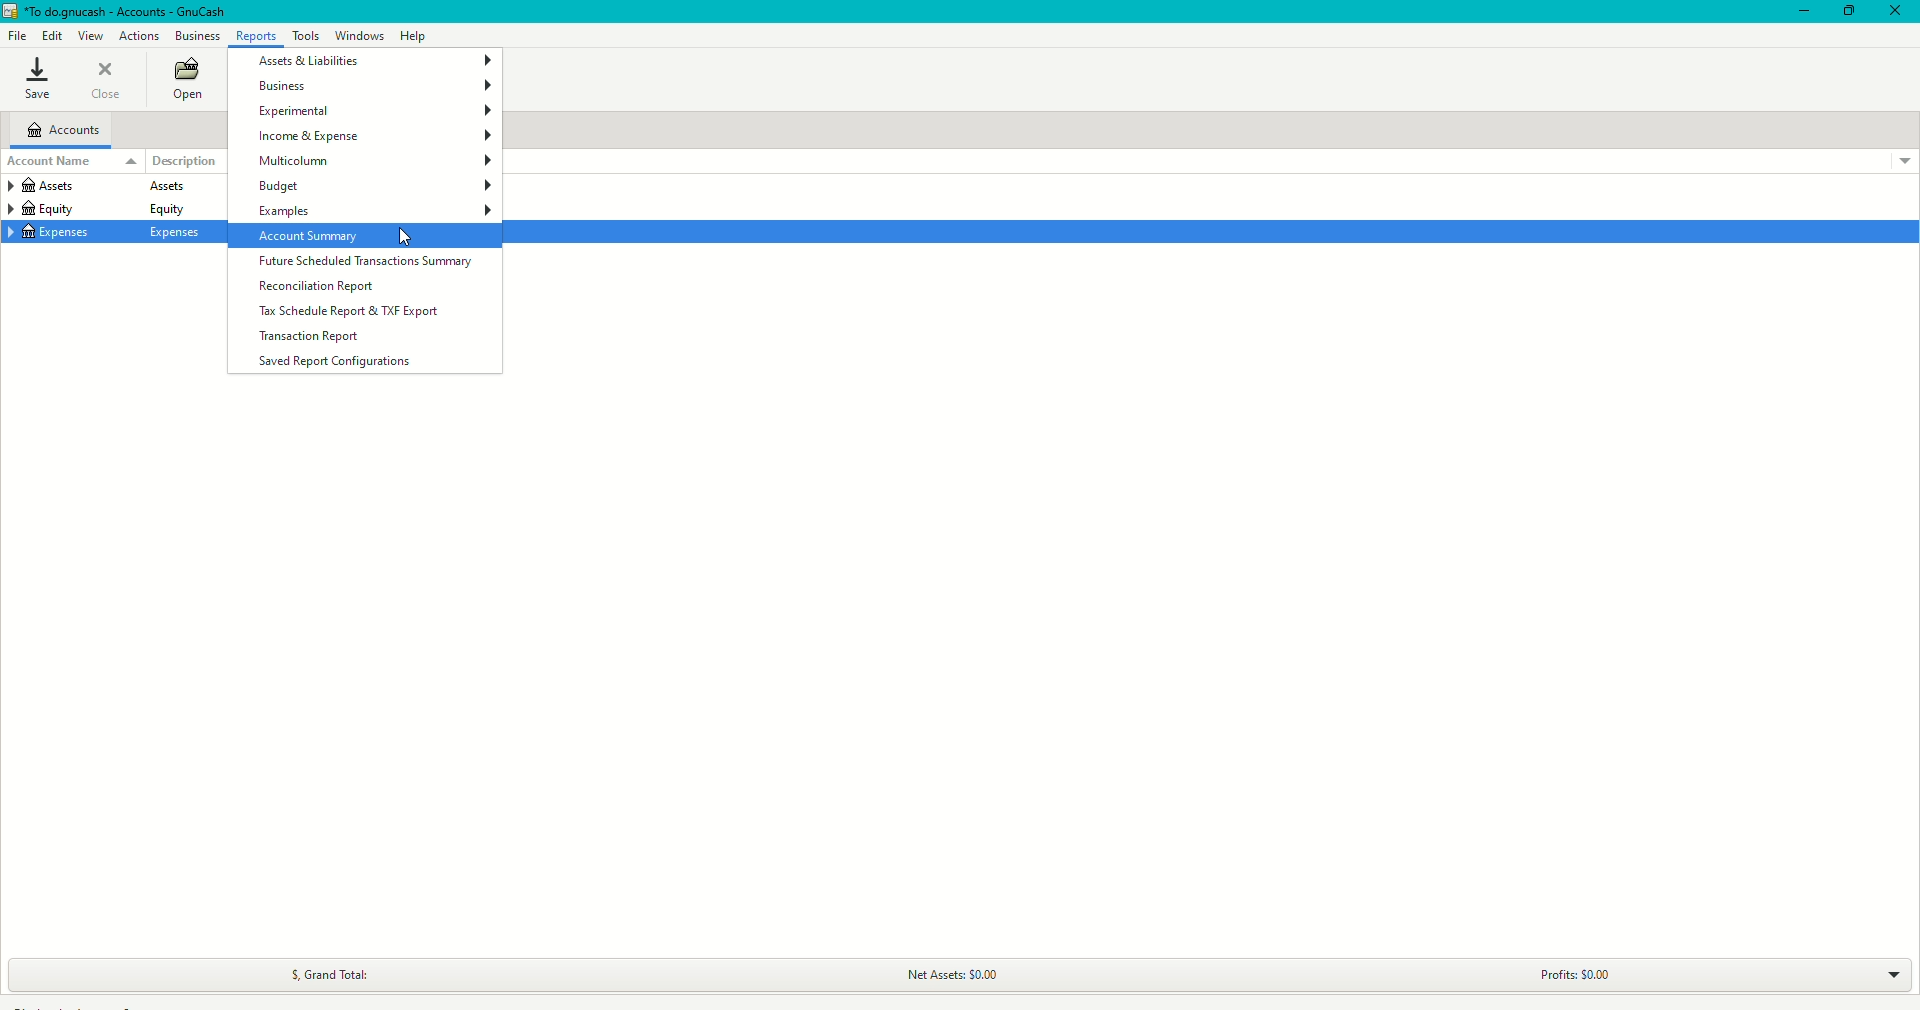 The image size is (1920, 1010). Describe the element at coordinates (188, 160) in the screenshot. I see `Description` at that location.